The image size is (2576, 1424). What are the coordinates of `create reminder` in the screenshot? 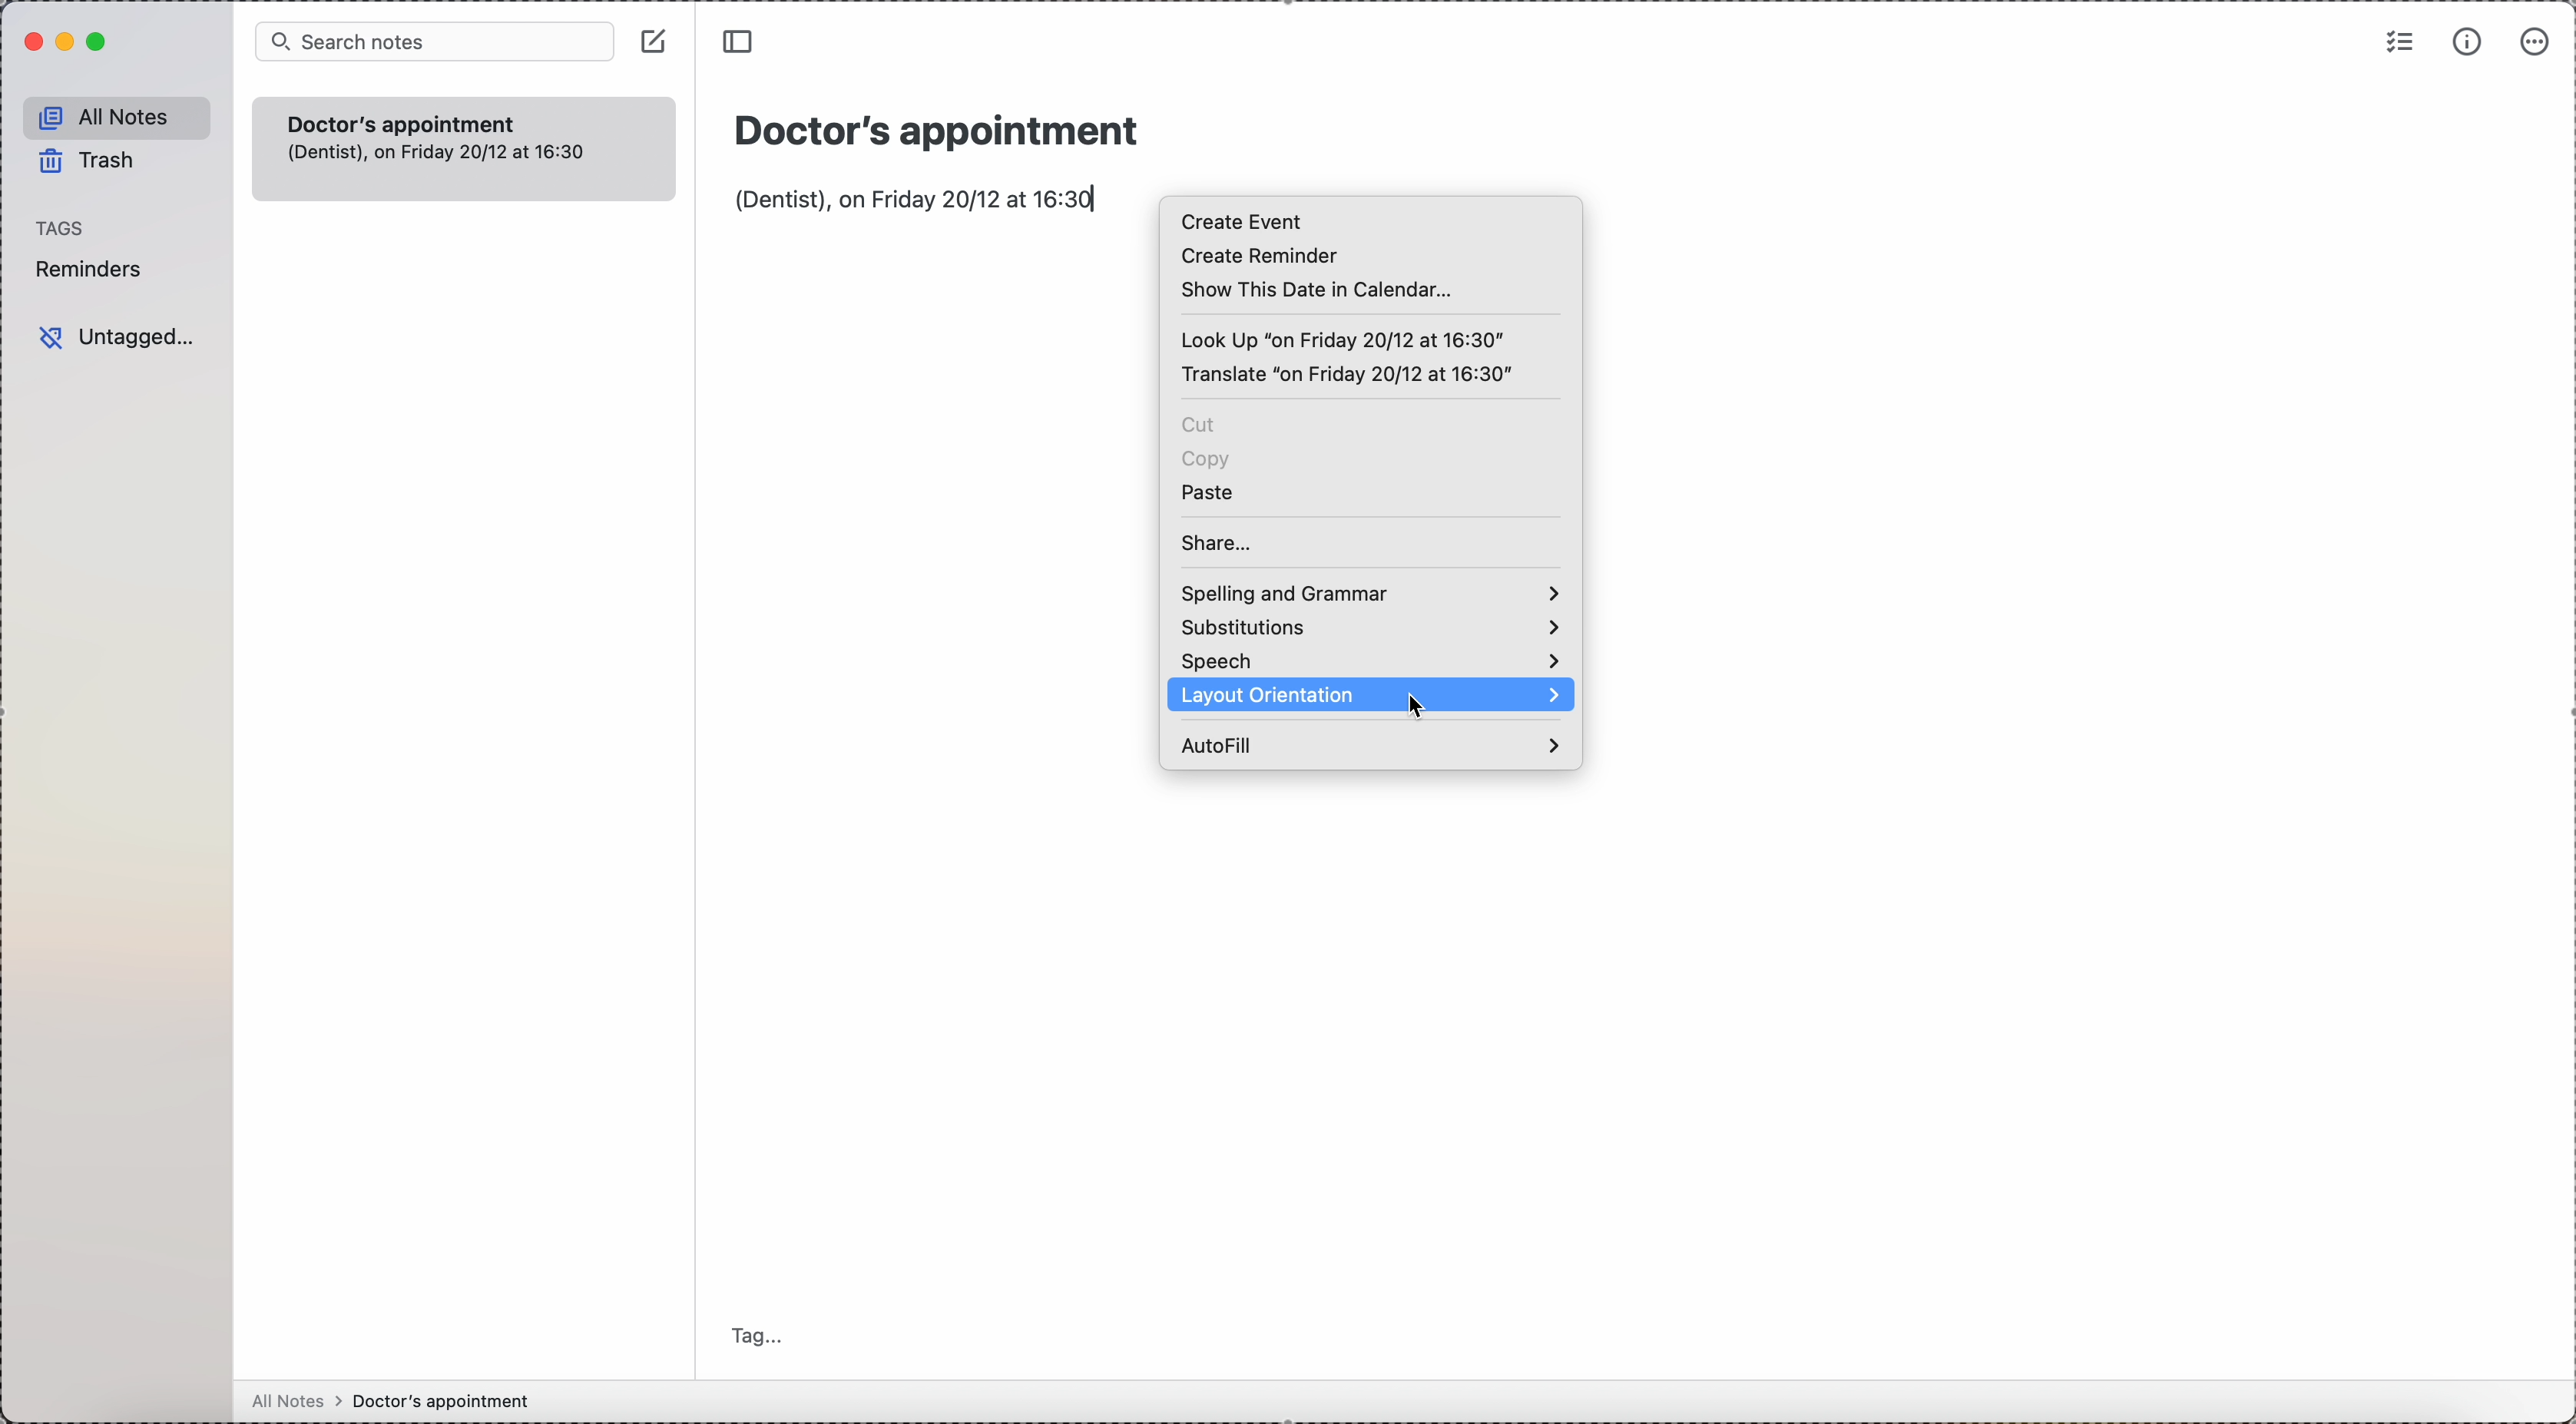 It's located at (1258, 256).